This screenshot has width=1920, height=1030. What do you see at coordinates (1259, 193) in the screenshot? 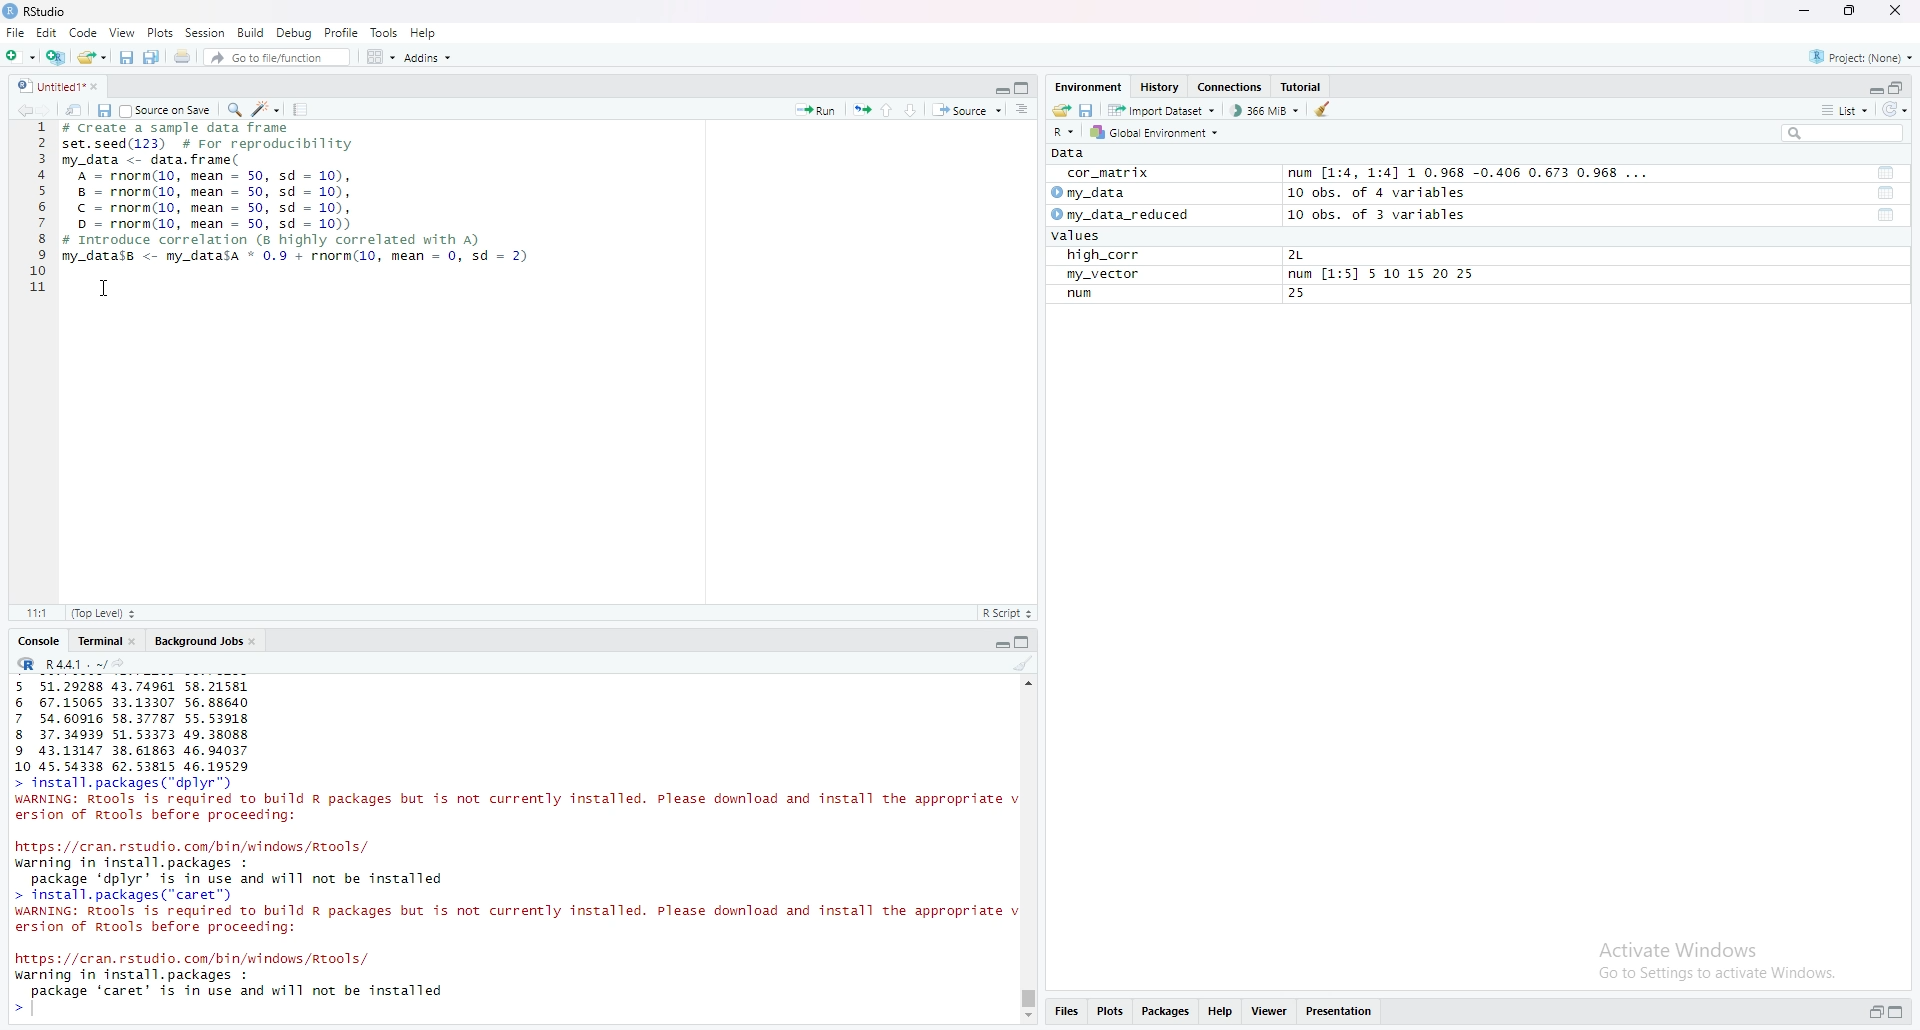
I see `my_data 10 obs. of 4 variables` at bounding box center [1259, 193].